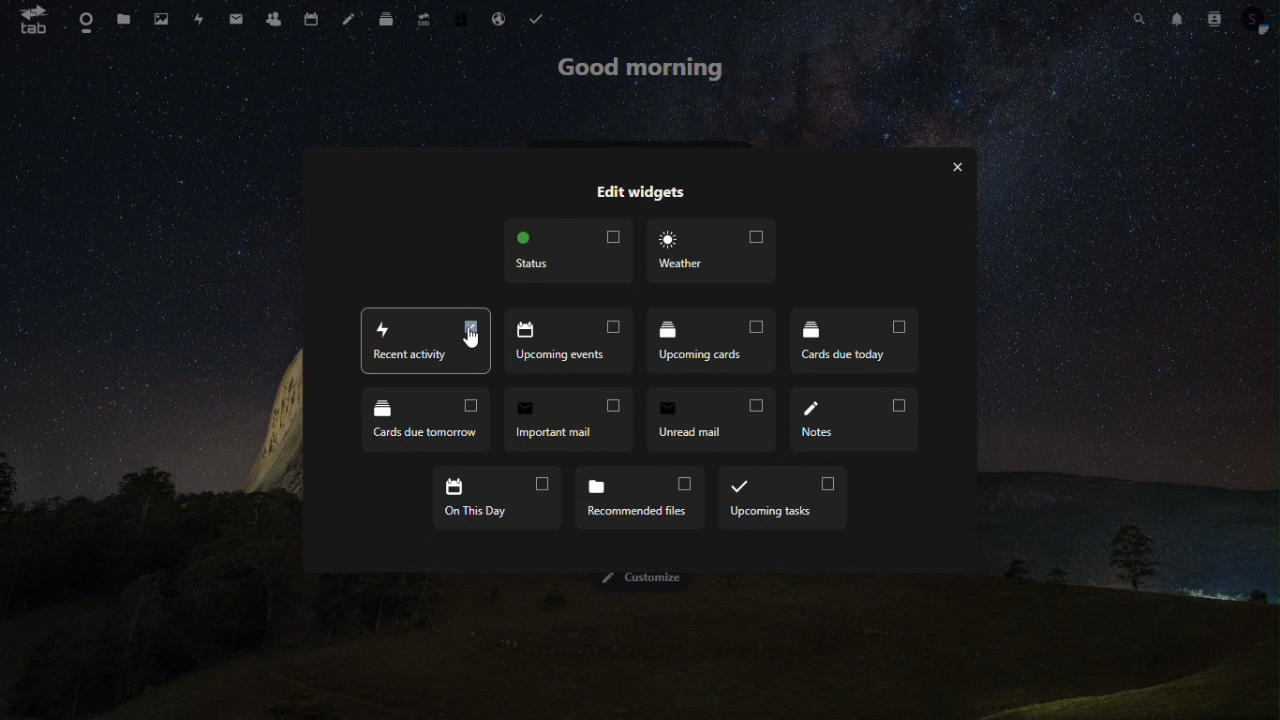 The width and height of the screenshot is (1280, 720). I want to click on upcoming tasks, so click(782, 499).